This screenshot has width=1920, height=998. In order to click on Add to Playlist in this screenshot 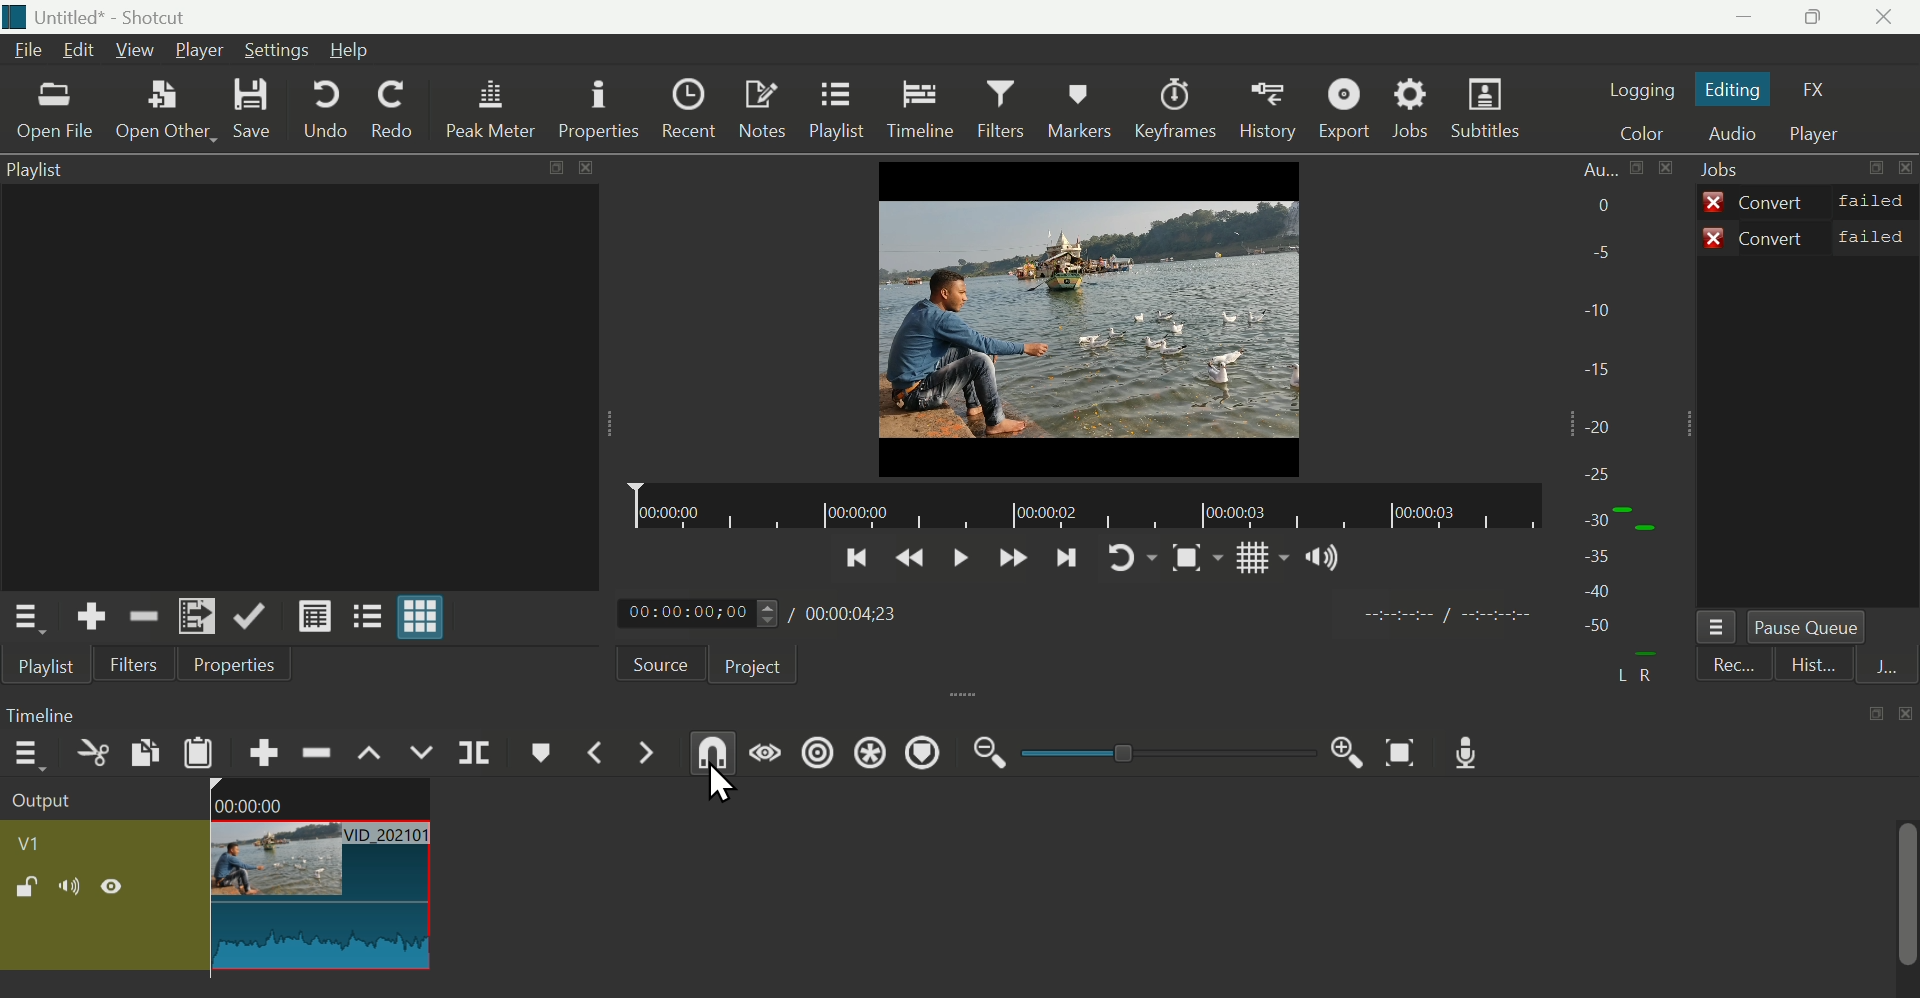, I will do `click(197, 616)`.